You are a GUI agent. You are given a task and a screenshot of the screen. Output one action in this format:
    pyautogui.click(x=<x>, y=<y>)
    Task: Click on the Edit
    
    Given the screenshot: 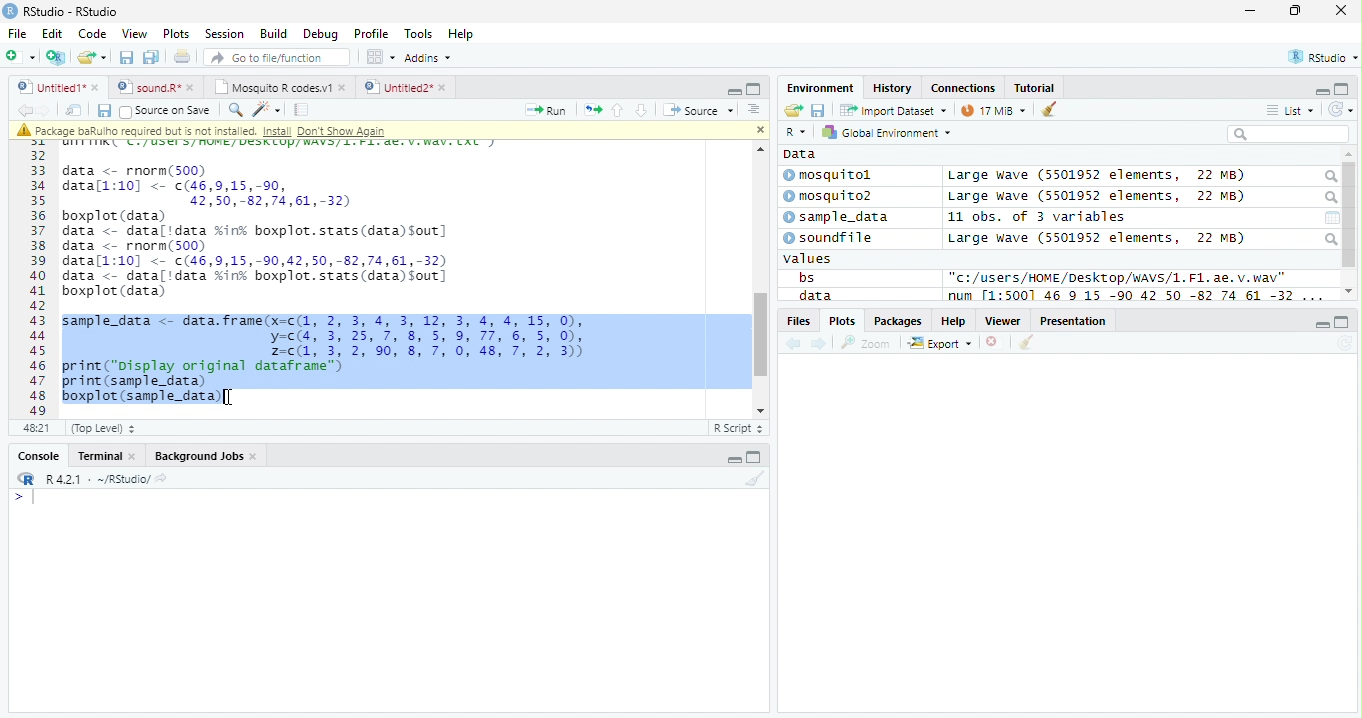 What is the action you would take?
    pyautogui.click(x=53, y=34)
    